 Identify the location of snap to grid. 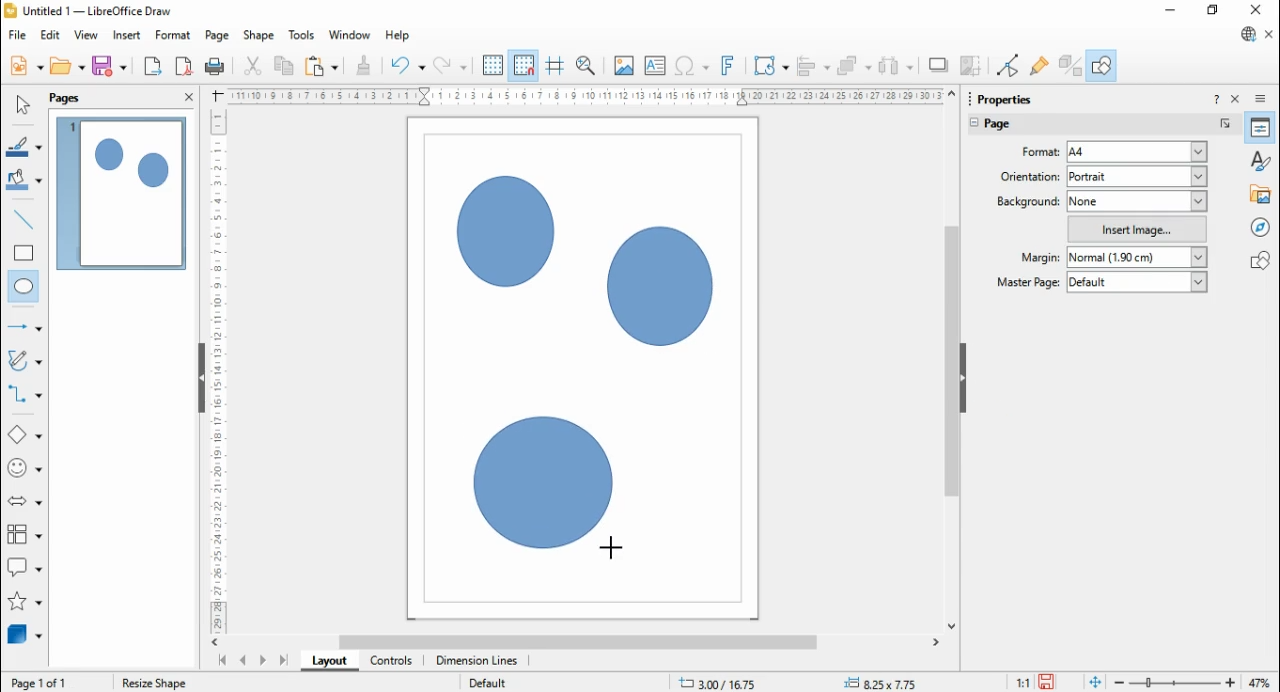
(525, 65).